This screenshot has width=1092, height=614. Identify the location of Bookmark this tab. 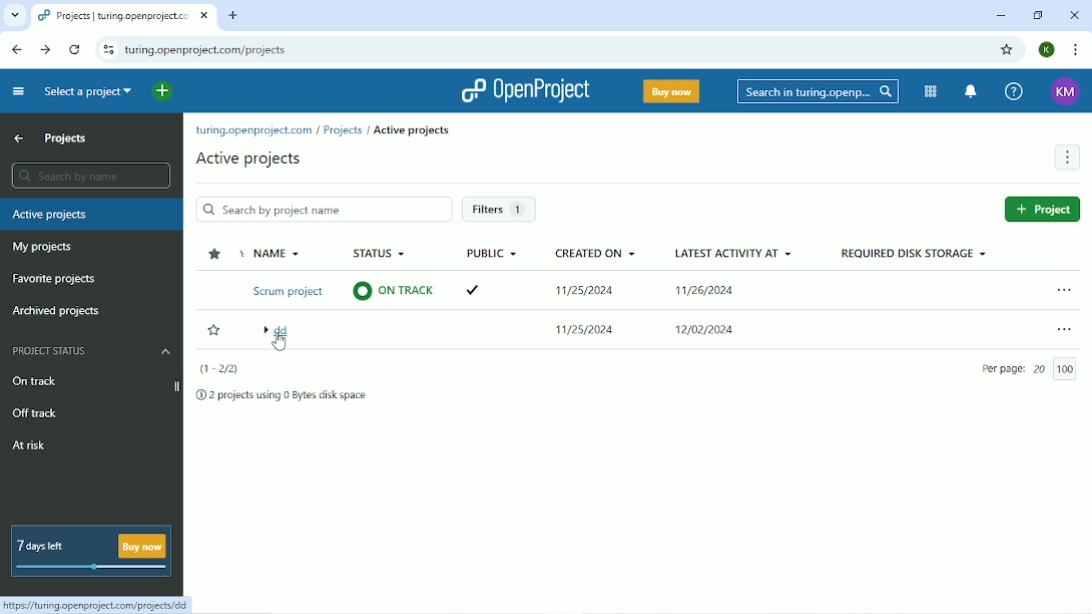
(1007, 50).